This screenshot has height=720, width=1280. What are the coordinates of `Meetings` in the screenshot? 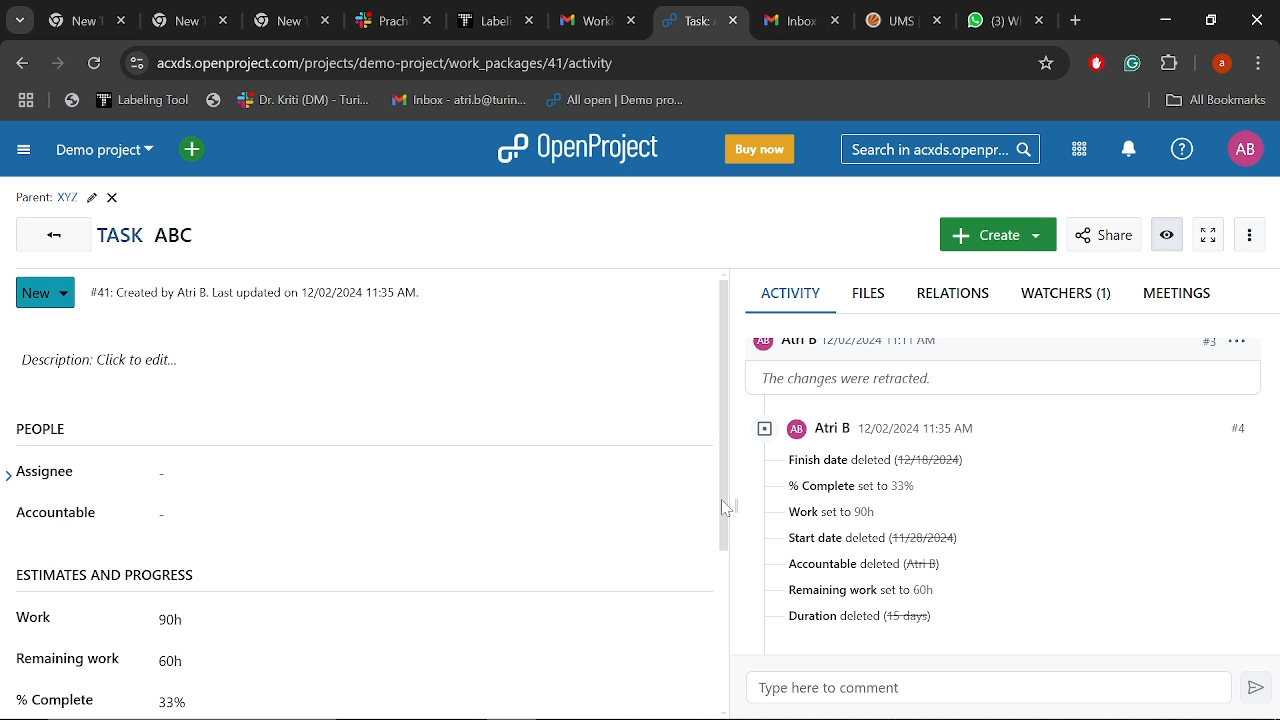 It's located at (1179, 296).